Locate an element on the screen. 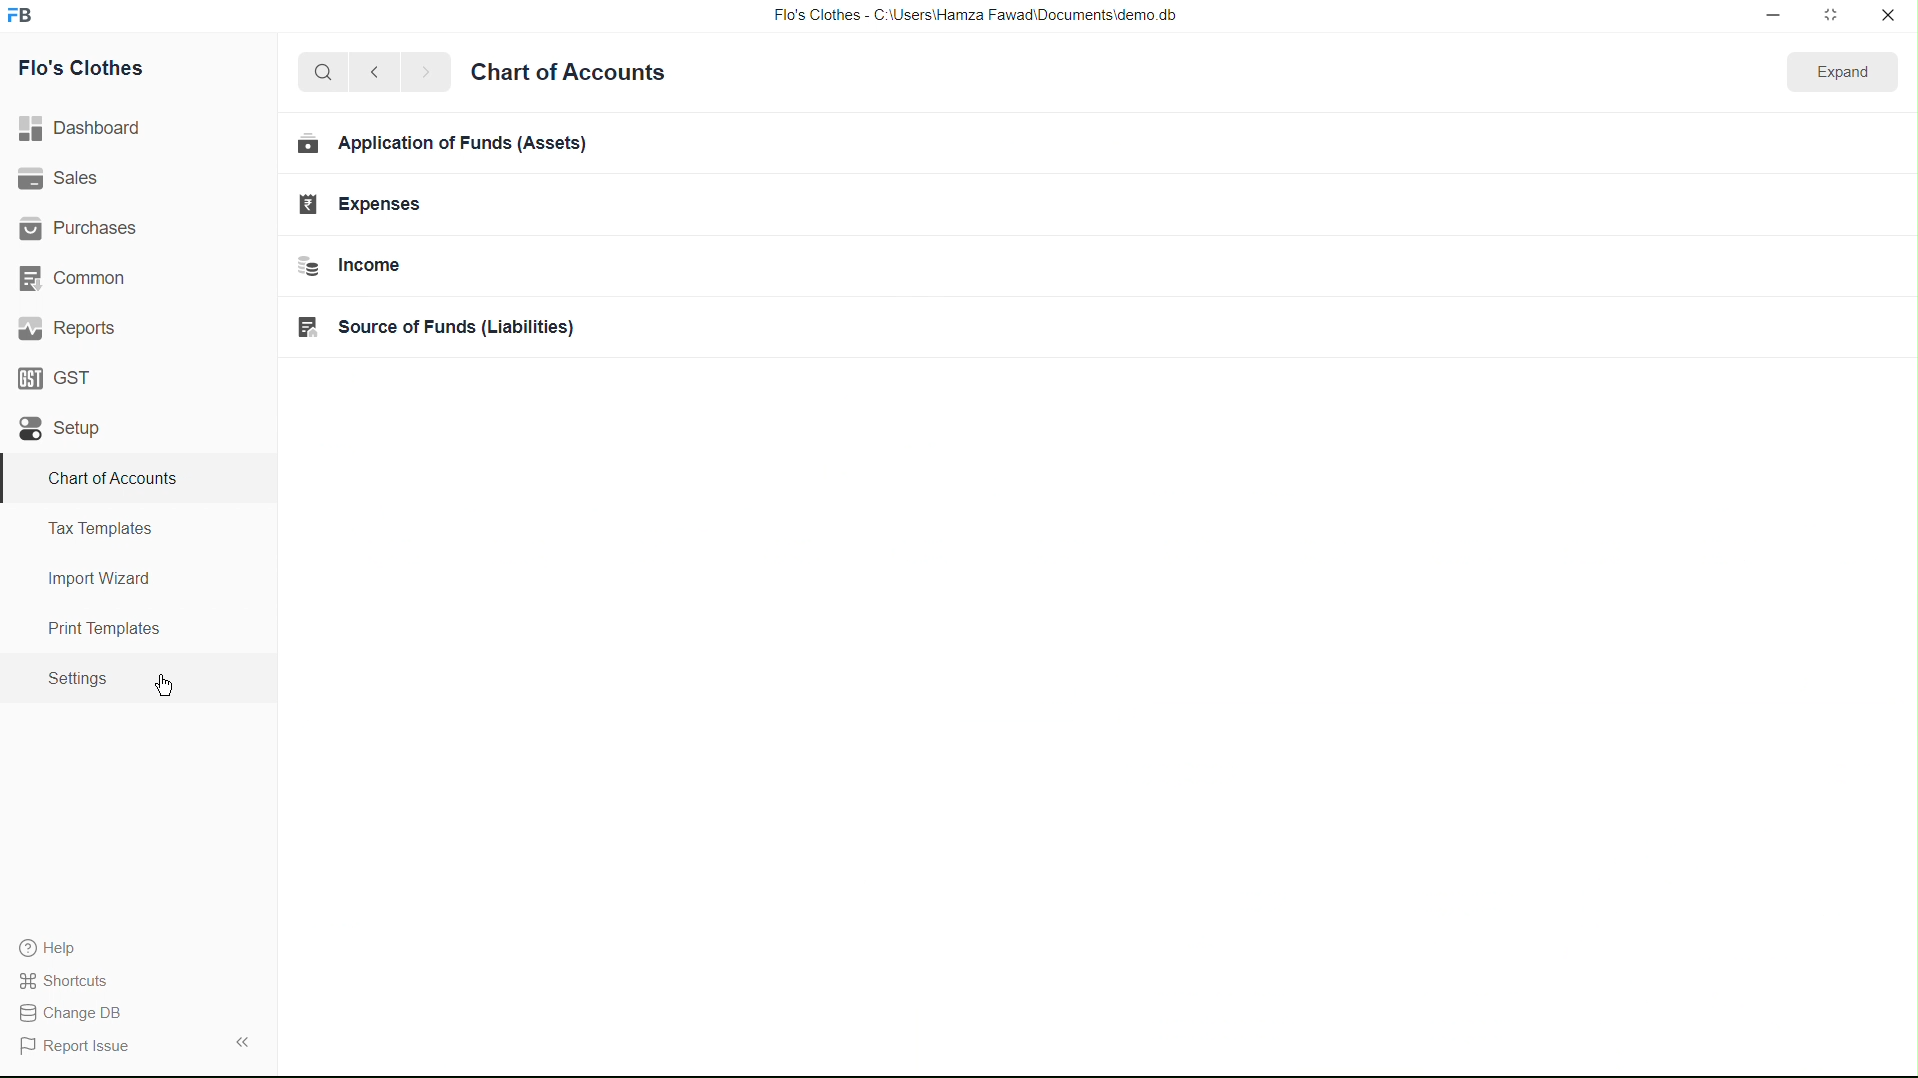 The image size is (1918, 1078). Common is located at coordinates (77, 276).